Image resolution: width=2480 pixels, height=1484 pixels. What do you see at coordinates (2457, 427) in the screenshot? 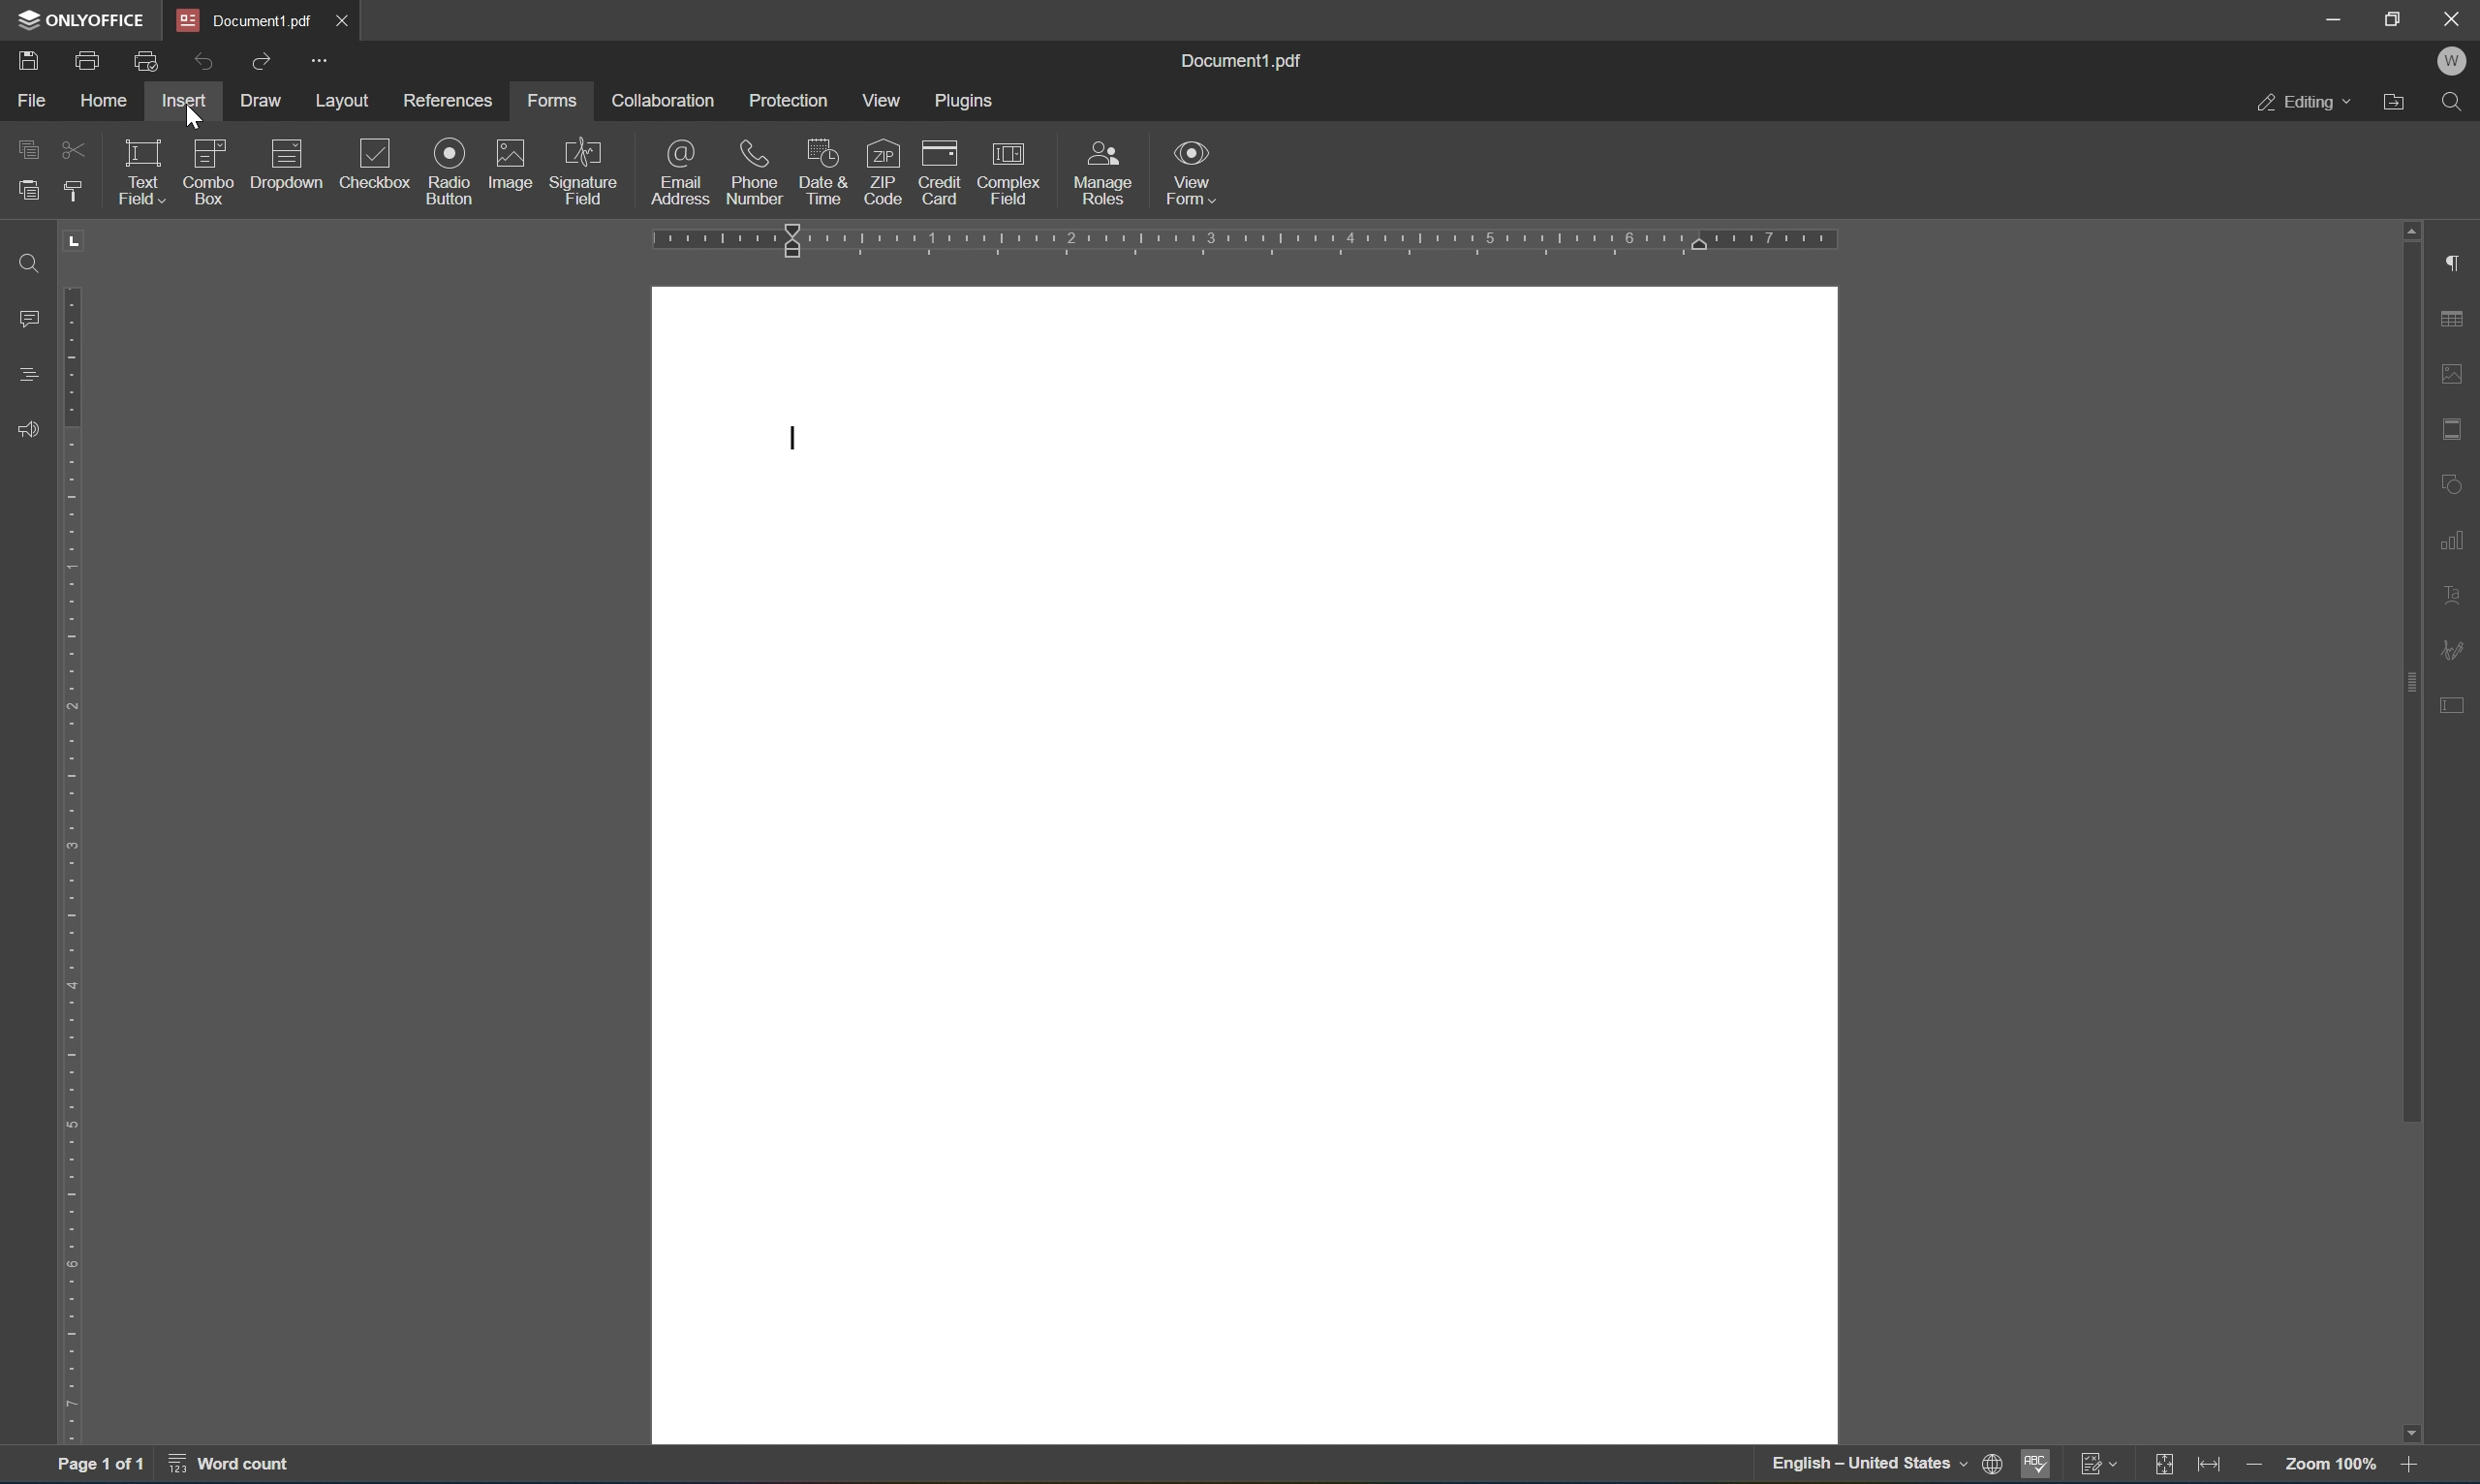
I see `header & footer settings` at bounding box center [2457, 427].